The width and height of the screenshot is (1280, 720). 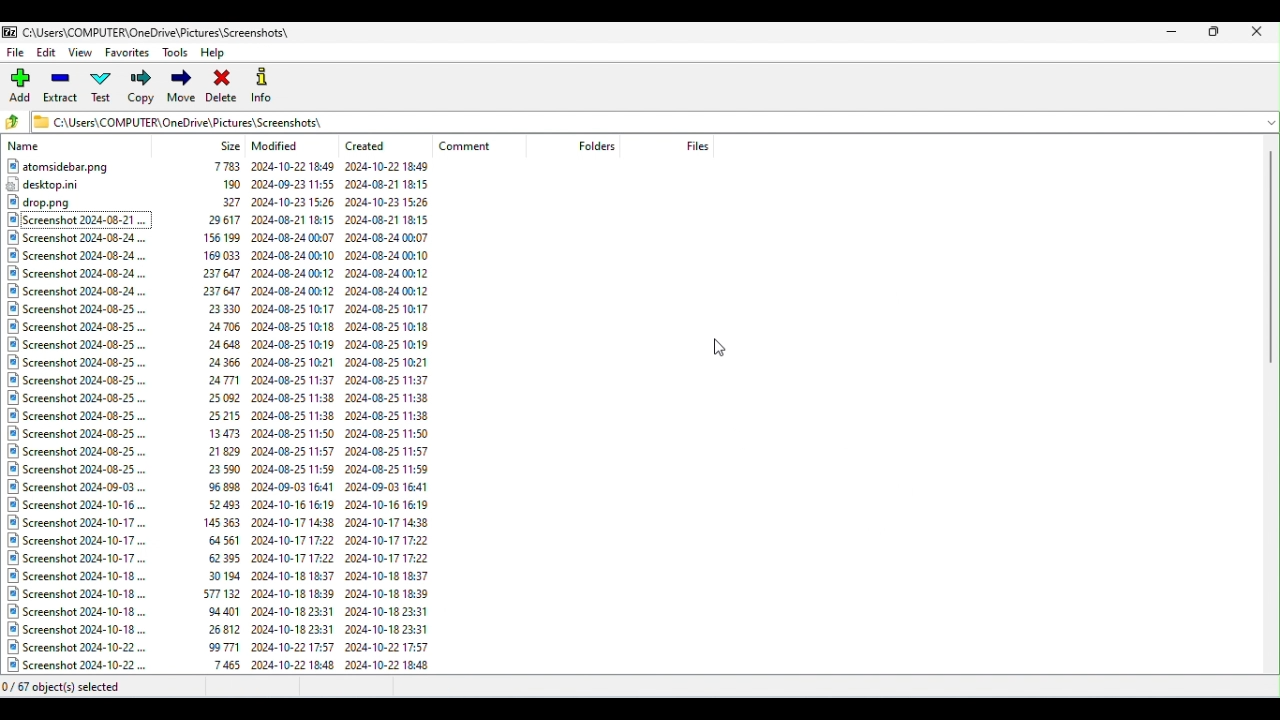 I want to click on Test, so click(x=105, y=89).